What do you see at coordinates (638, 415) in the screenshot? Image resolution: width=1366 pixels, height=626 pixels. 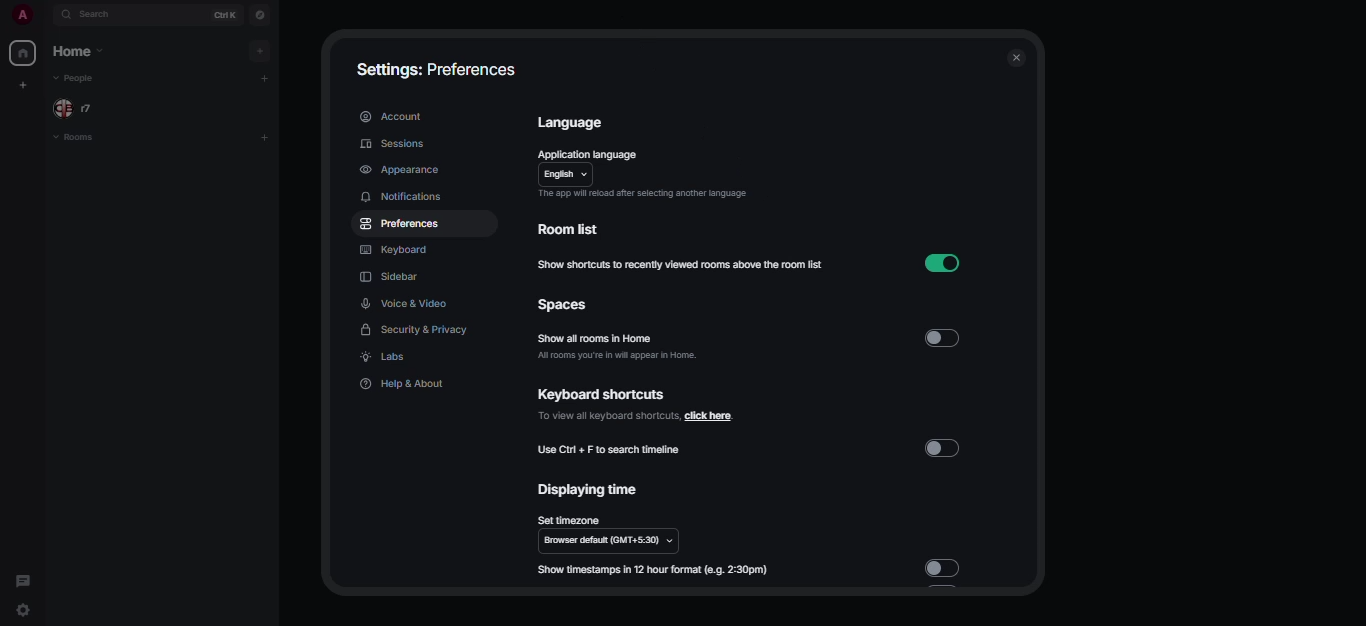 I see `click here` at bounding box center [638, 415].